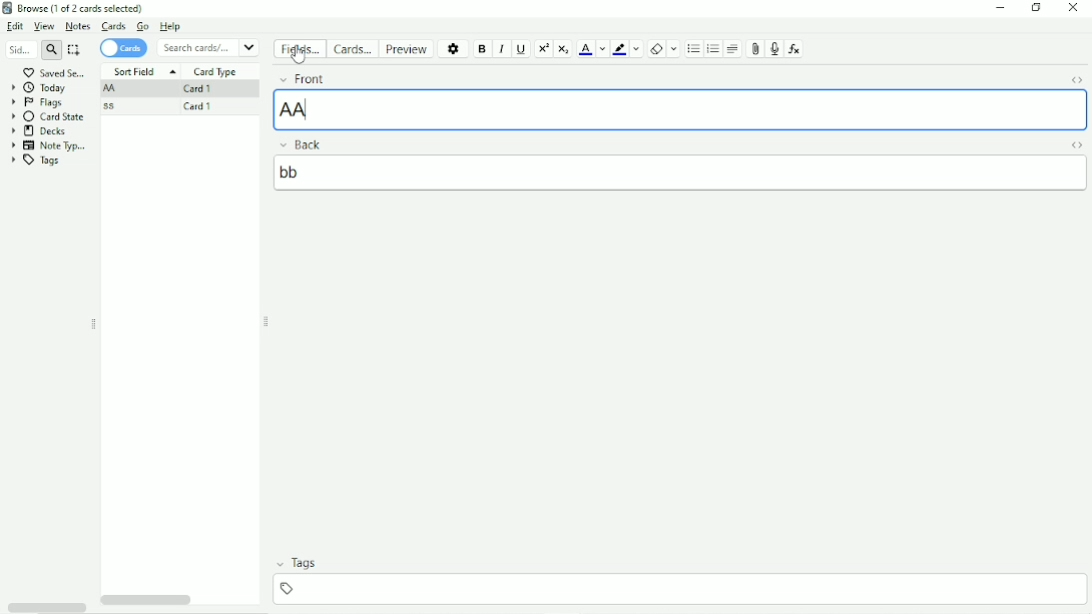 The height and width of the screenshot is (614, 1092). What do you see at coordinates (682, 173) in the screenshot?
I see `bb` at bounding box center [682, 173].